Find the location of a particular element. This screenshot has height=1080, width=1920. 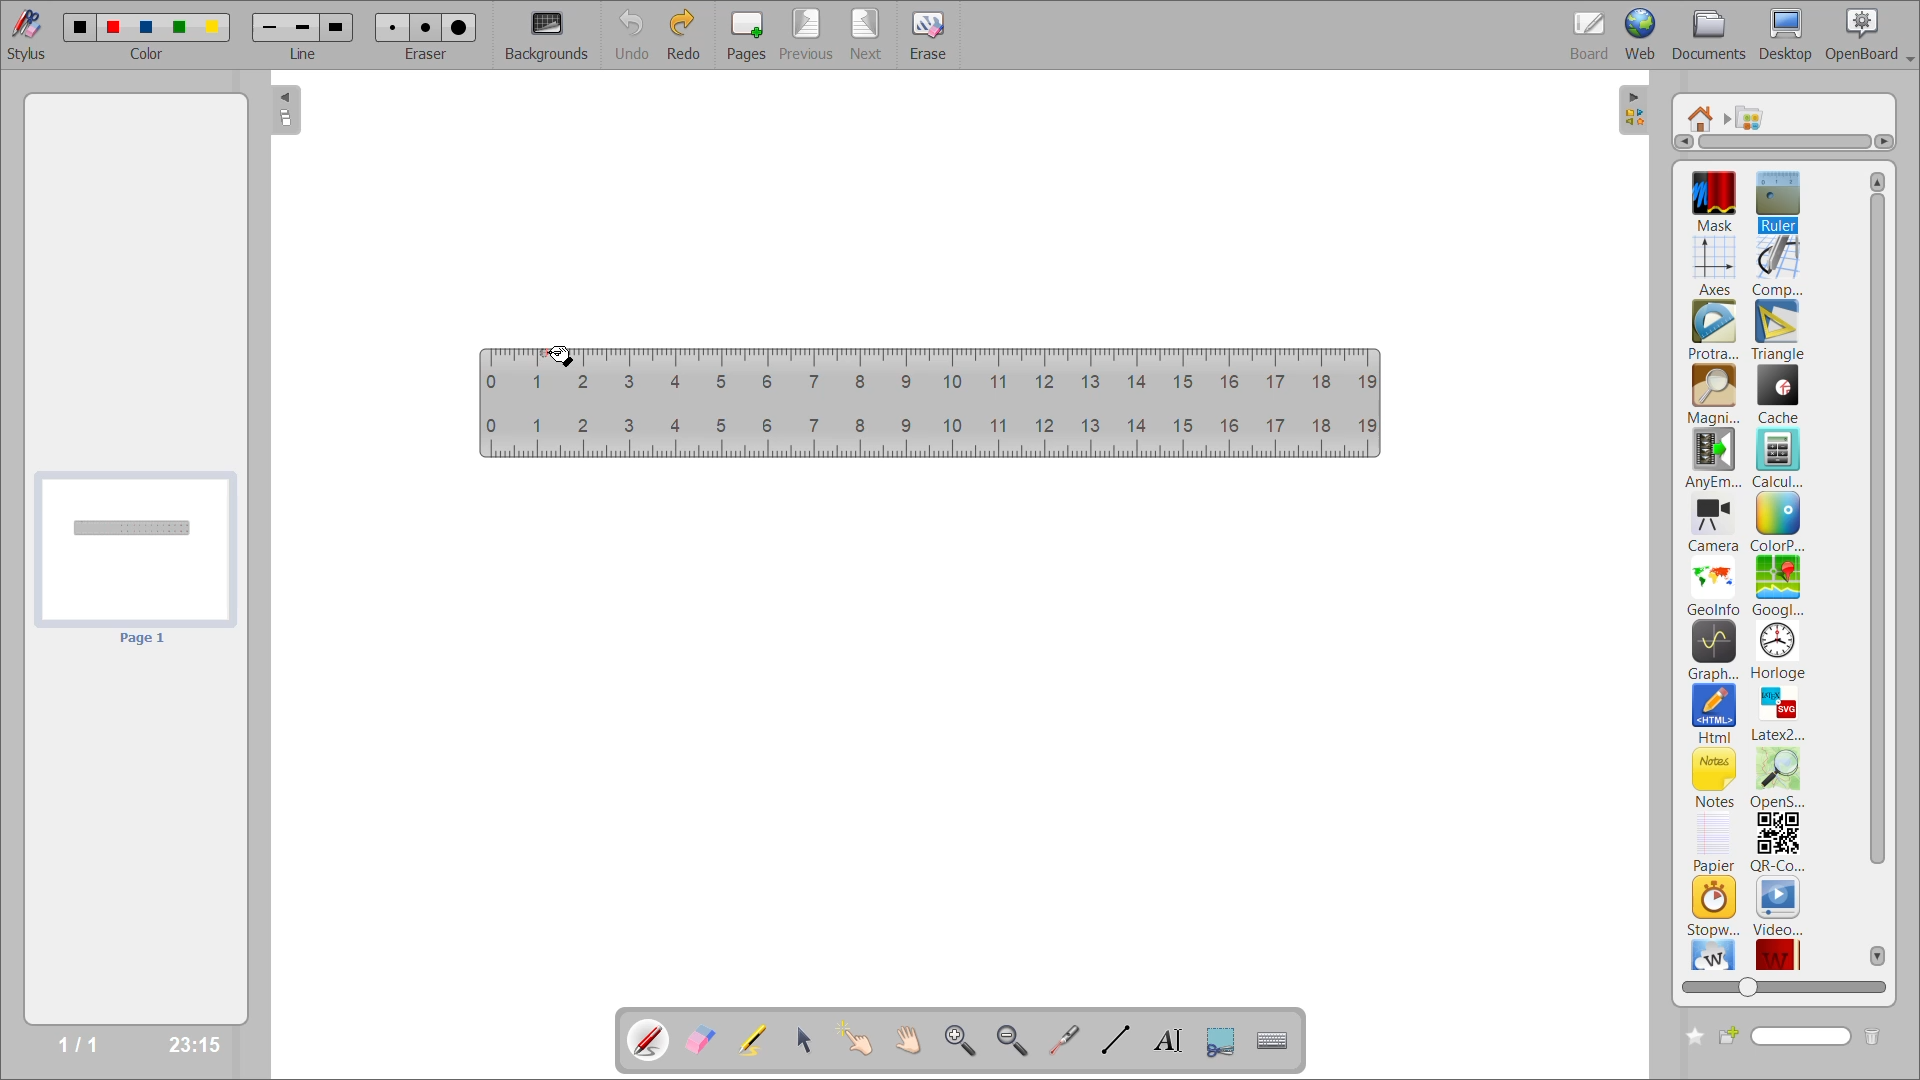

scroll page is located at coordinates (909, 1038).